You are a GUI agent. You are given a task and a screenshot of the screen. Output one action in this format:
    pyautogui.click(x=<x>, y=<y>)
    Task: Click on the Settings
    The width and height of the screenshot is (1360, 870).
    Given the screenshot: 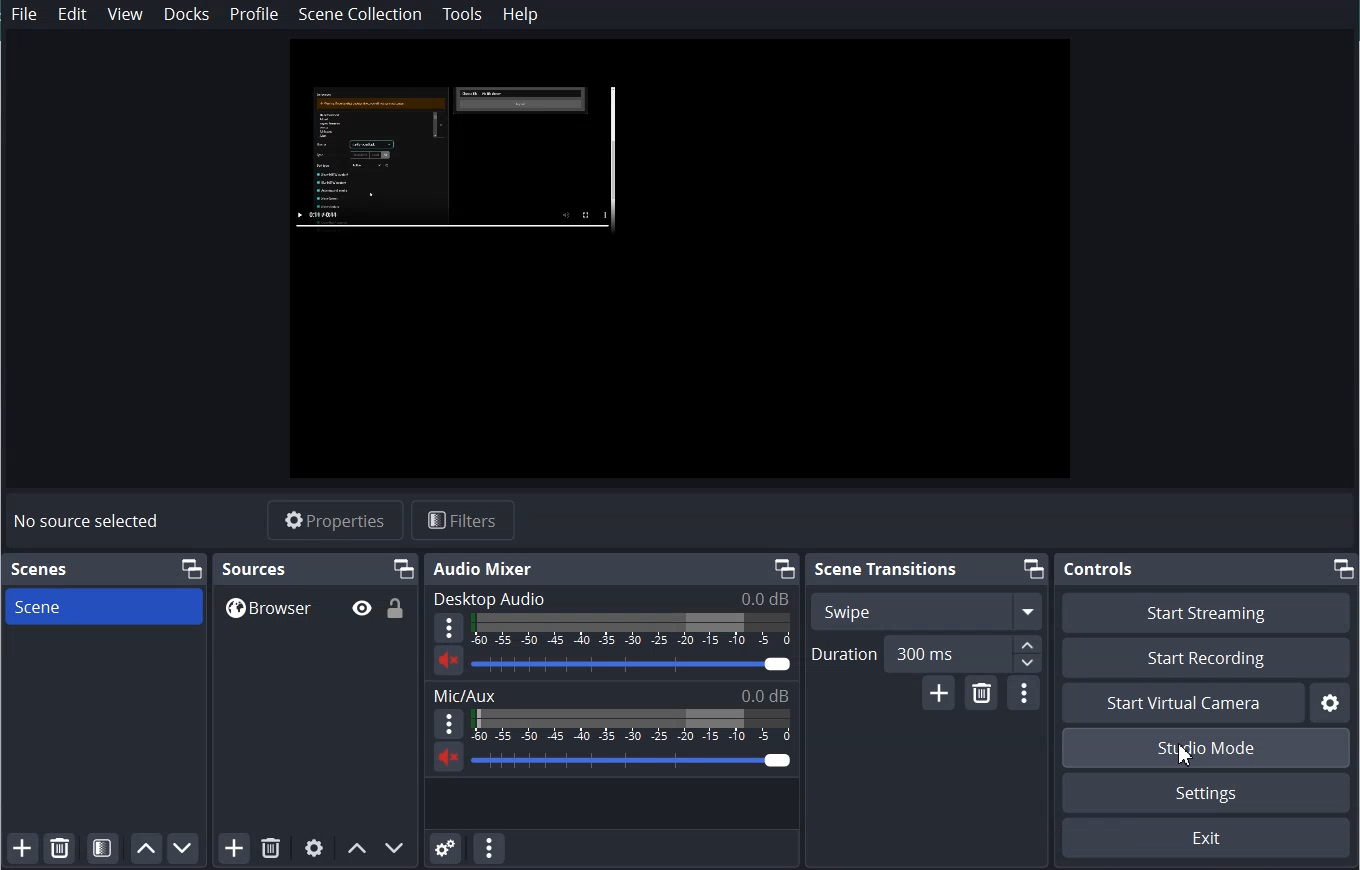 What is the action you would take?
    pyautogui.click(x=1331, y=702)
    